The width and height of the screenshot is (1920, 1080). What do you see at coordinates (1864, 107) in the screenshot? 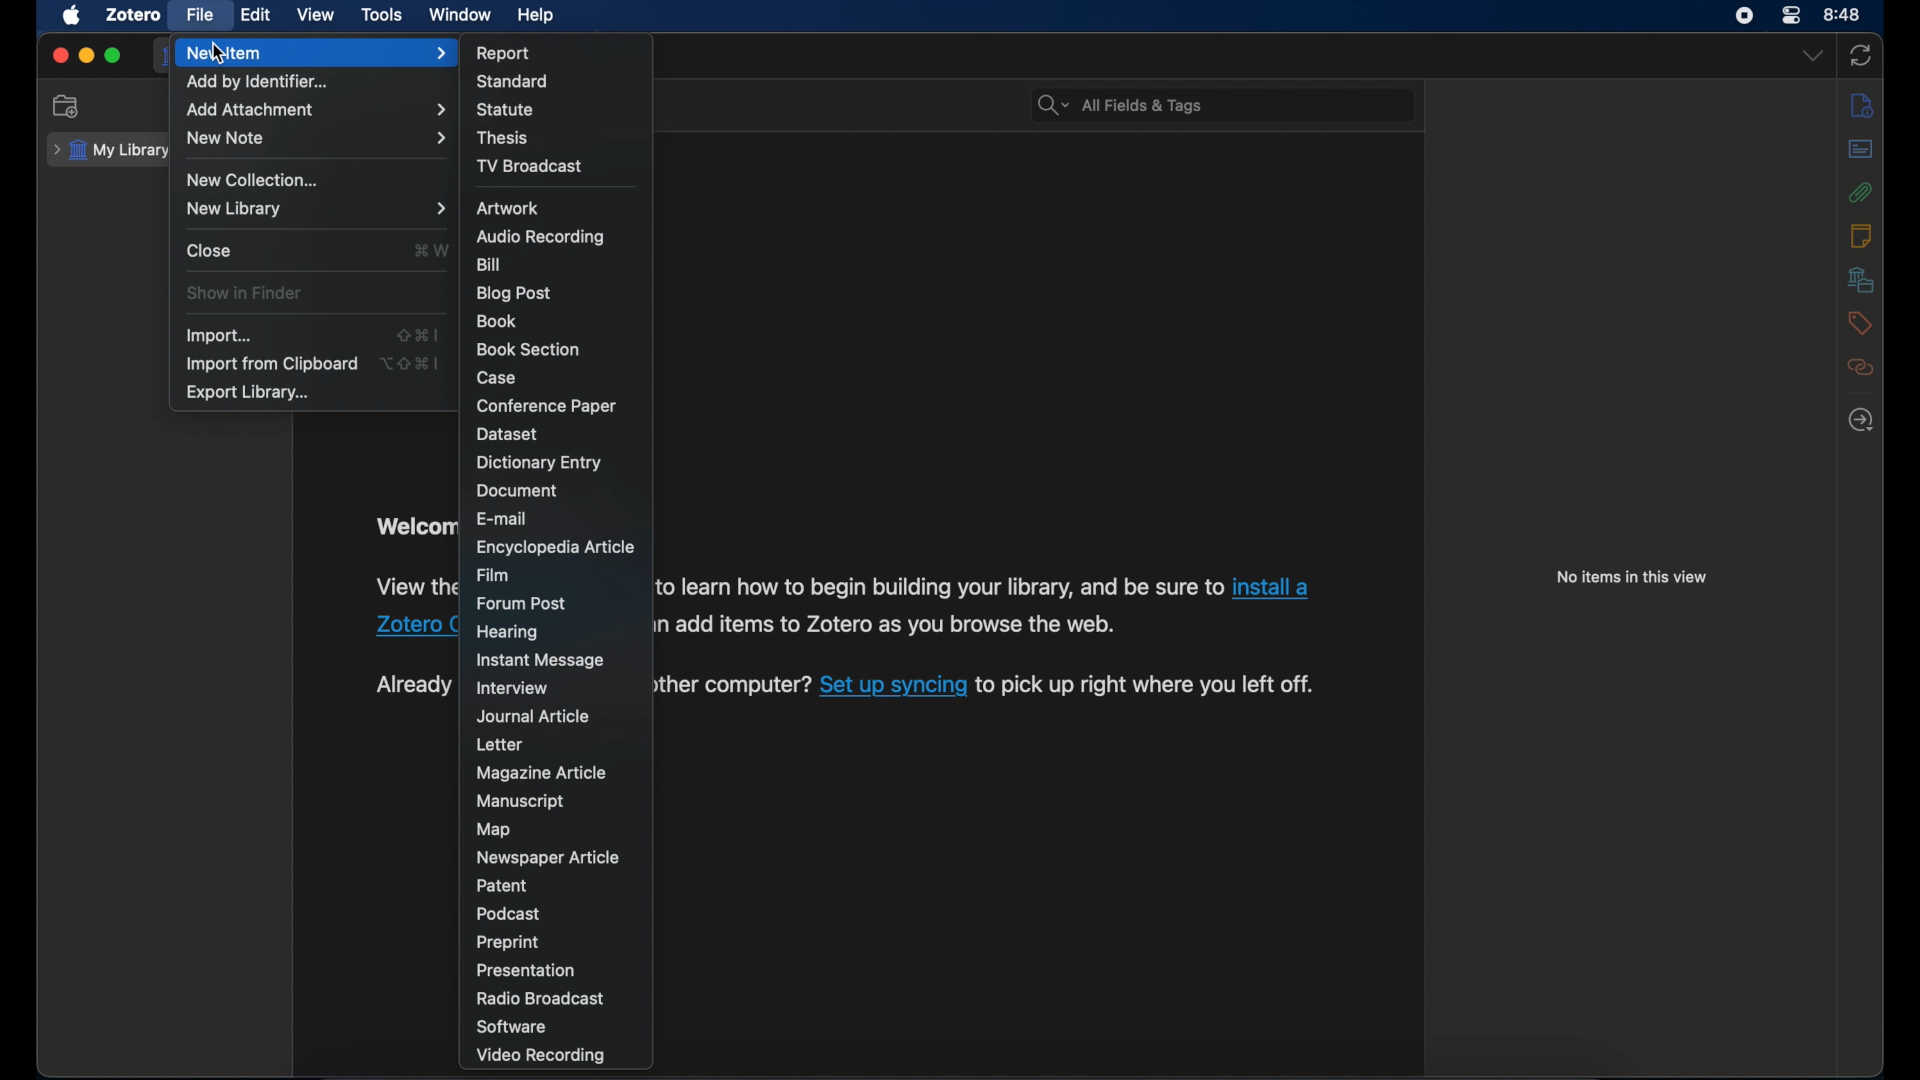
I see `info` at bounding box center [1864, 107].